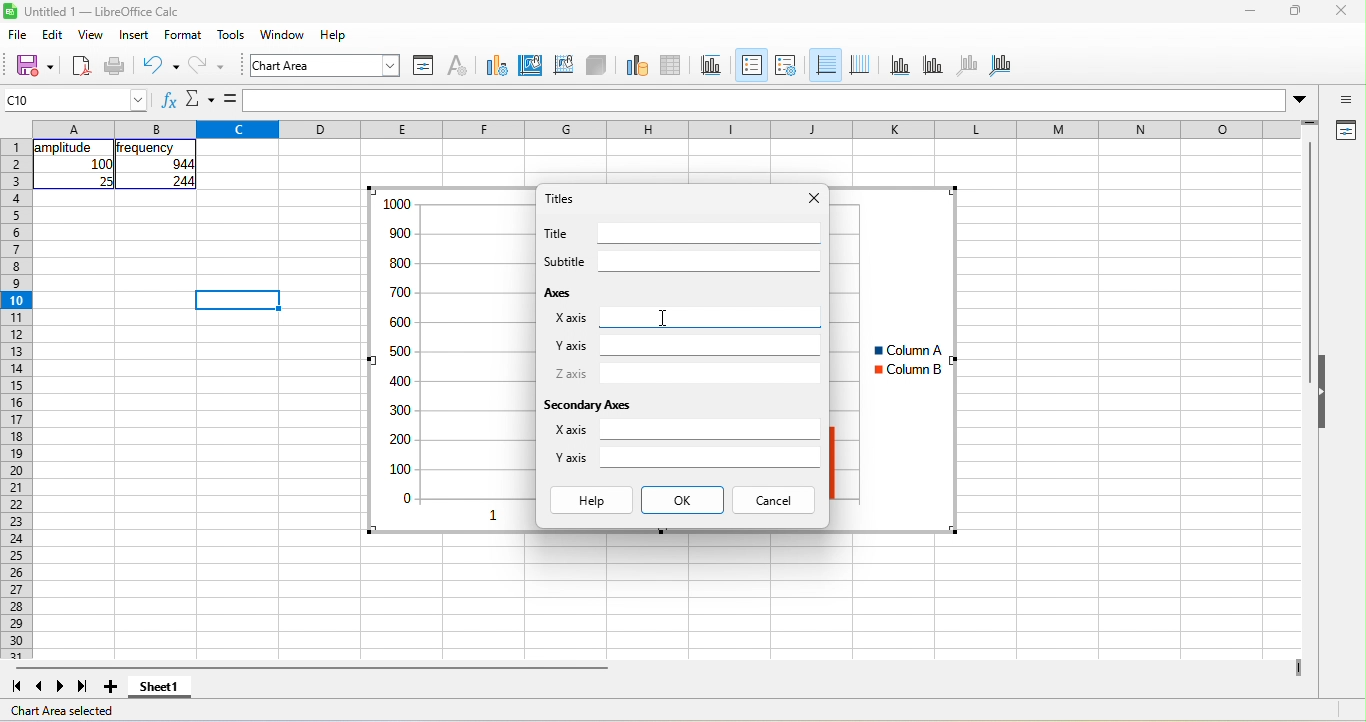 The image size is (1366, 722). Describe the element at coordinates (10, 11) in the screenshot. I see `Software logo` at that location.